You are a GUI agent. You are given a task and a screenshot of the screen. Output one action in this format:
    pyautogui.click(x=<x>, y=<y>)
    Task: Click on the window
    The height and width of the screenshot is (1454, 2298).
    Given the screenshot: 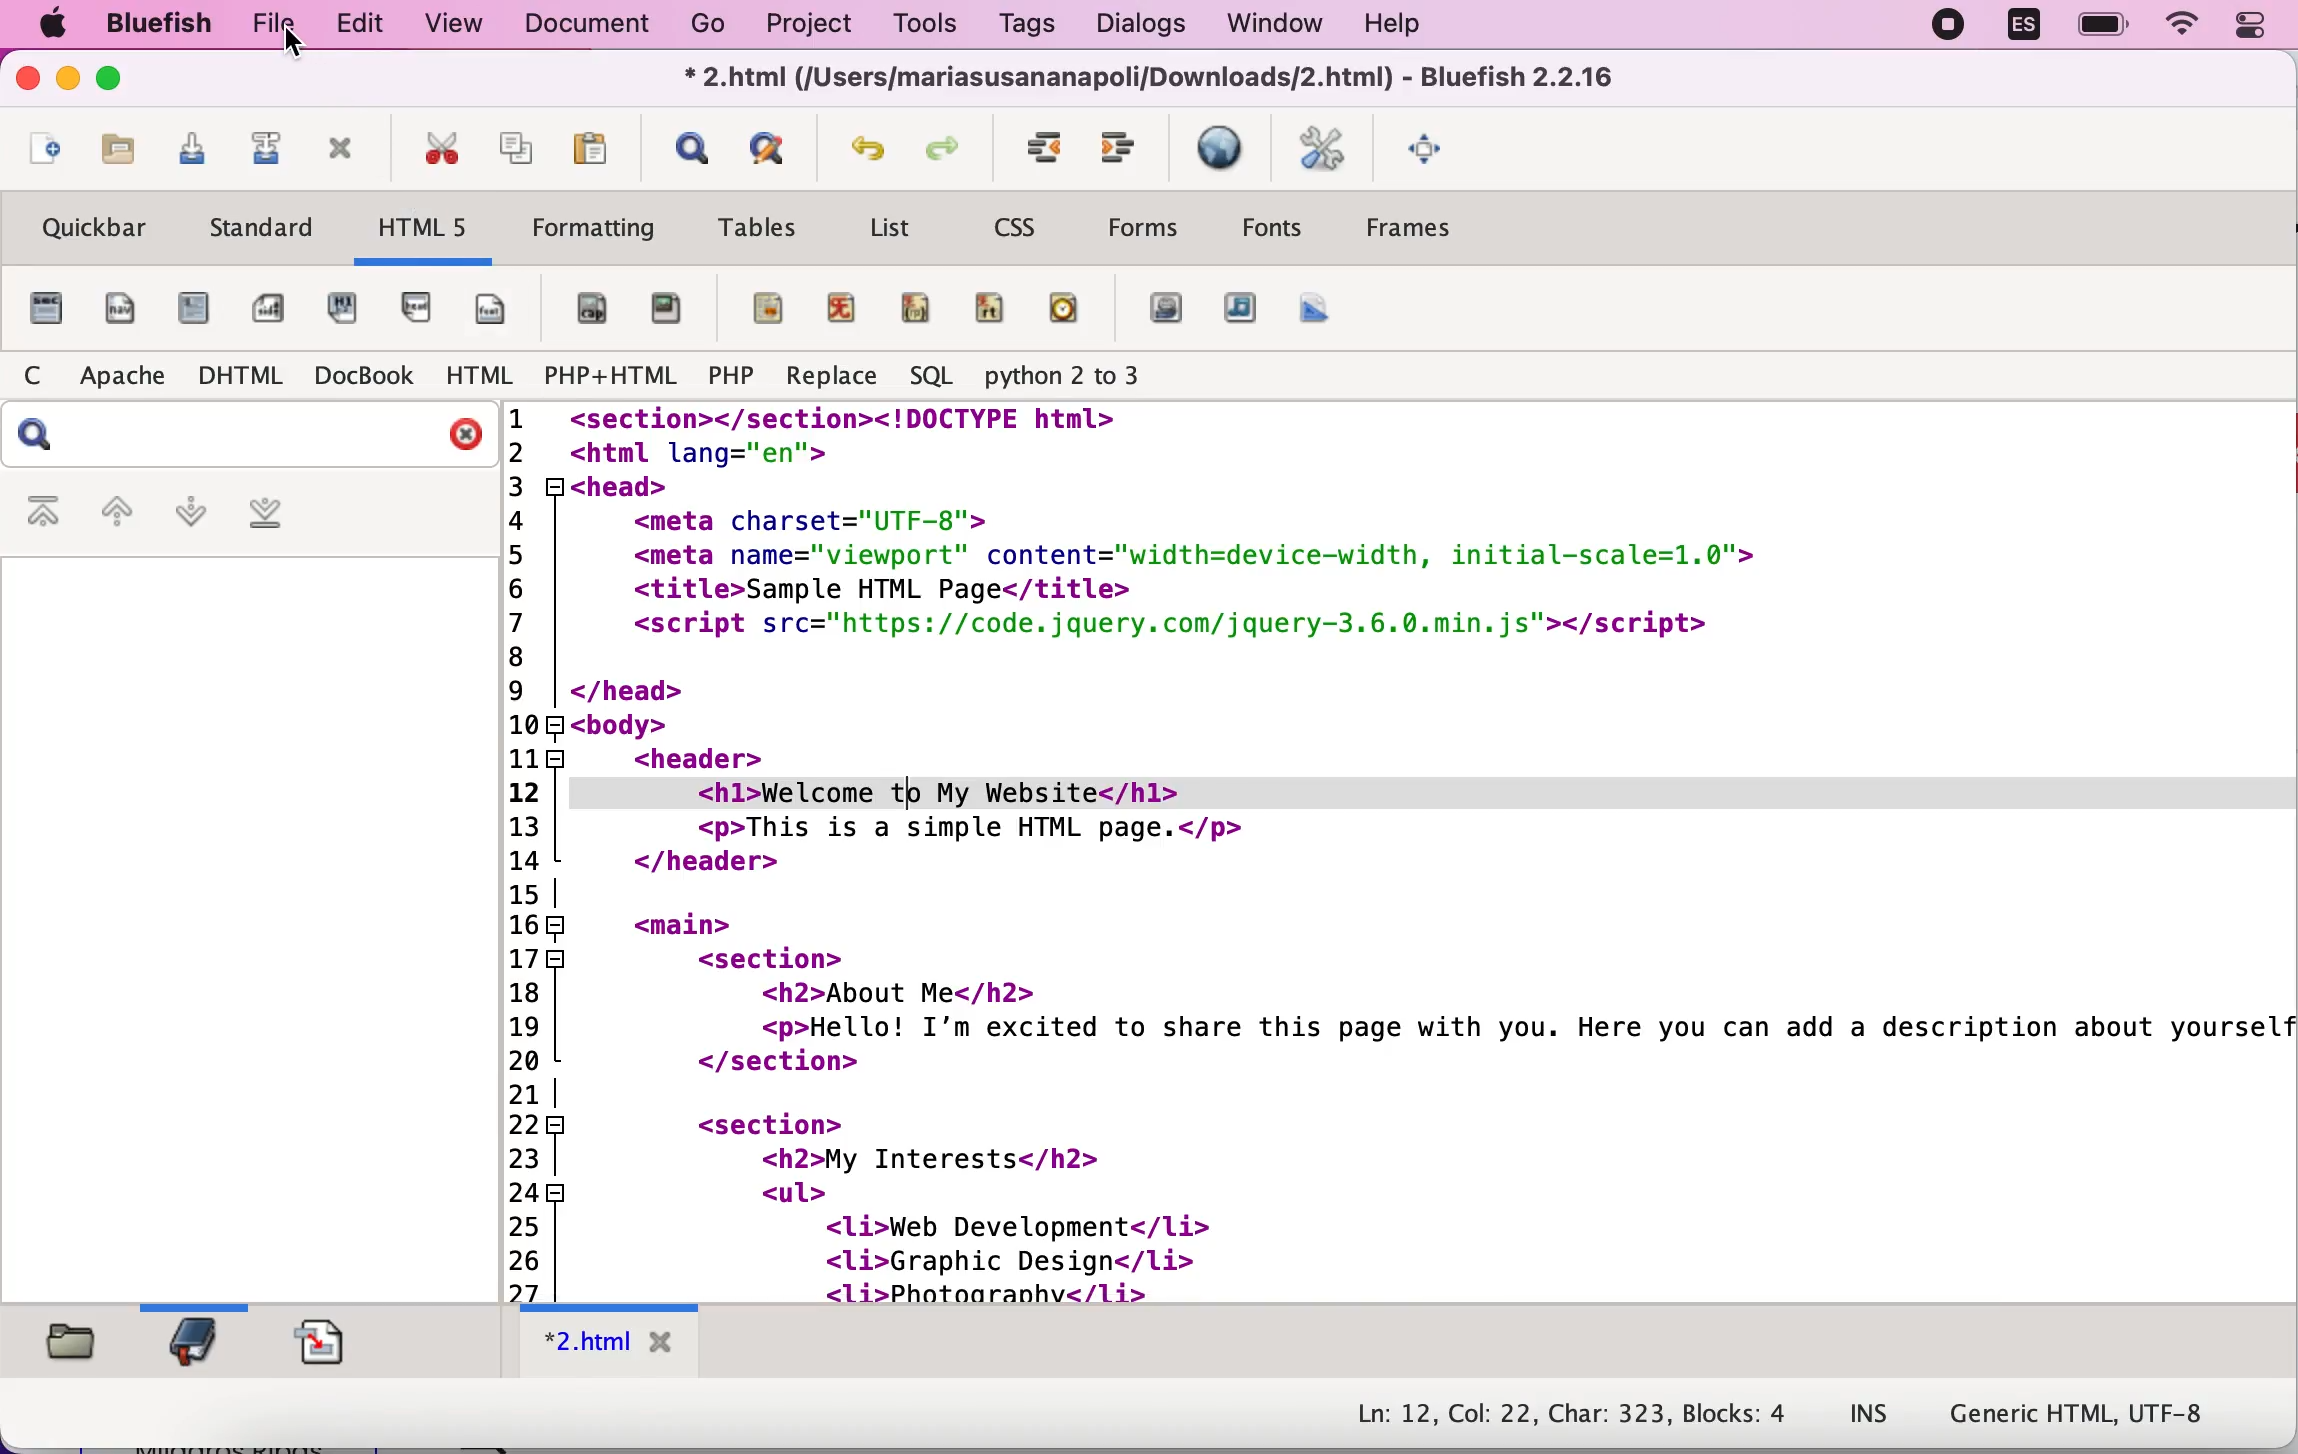 What is the action you would take?
    pyautogui.click(x=1265, y=24)
    